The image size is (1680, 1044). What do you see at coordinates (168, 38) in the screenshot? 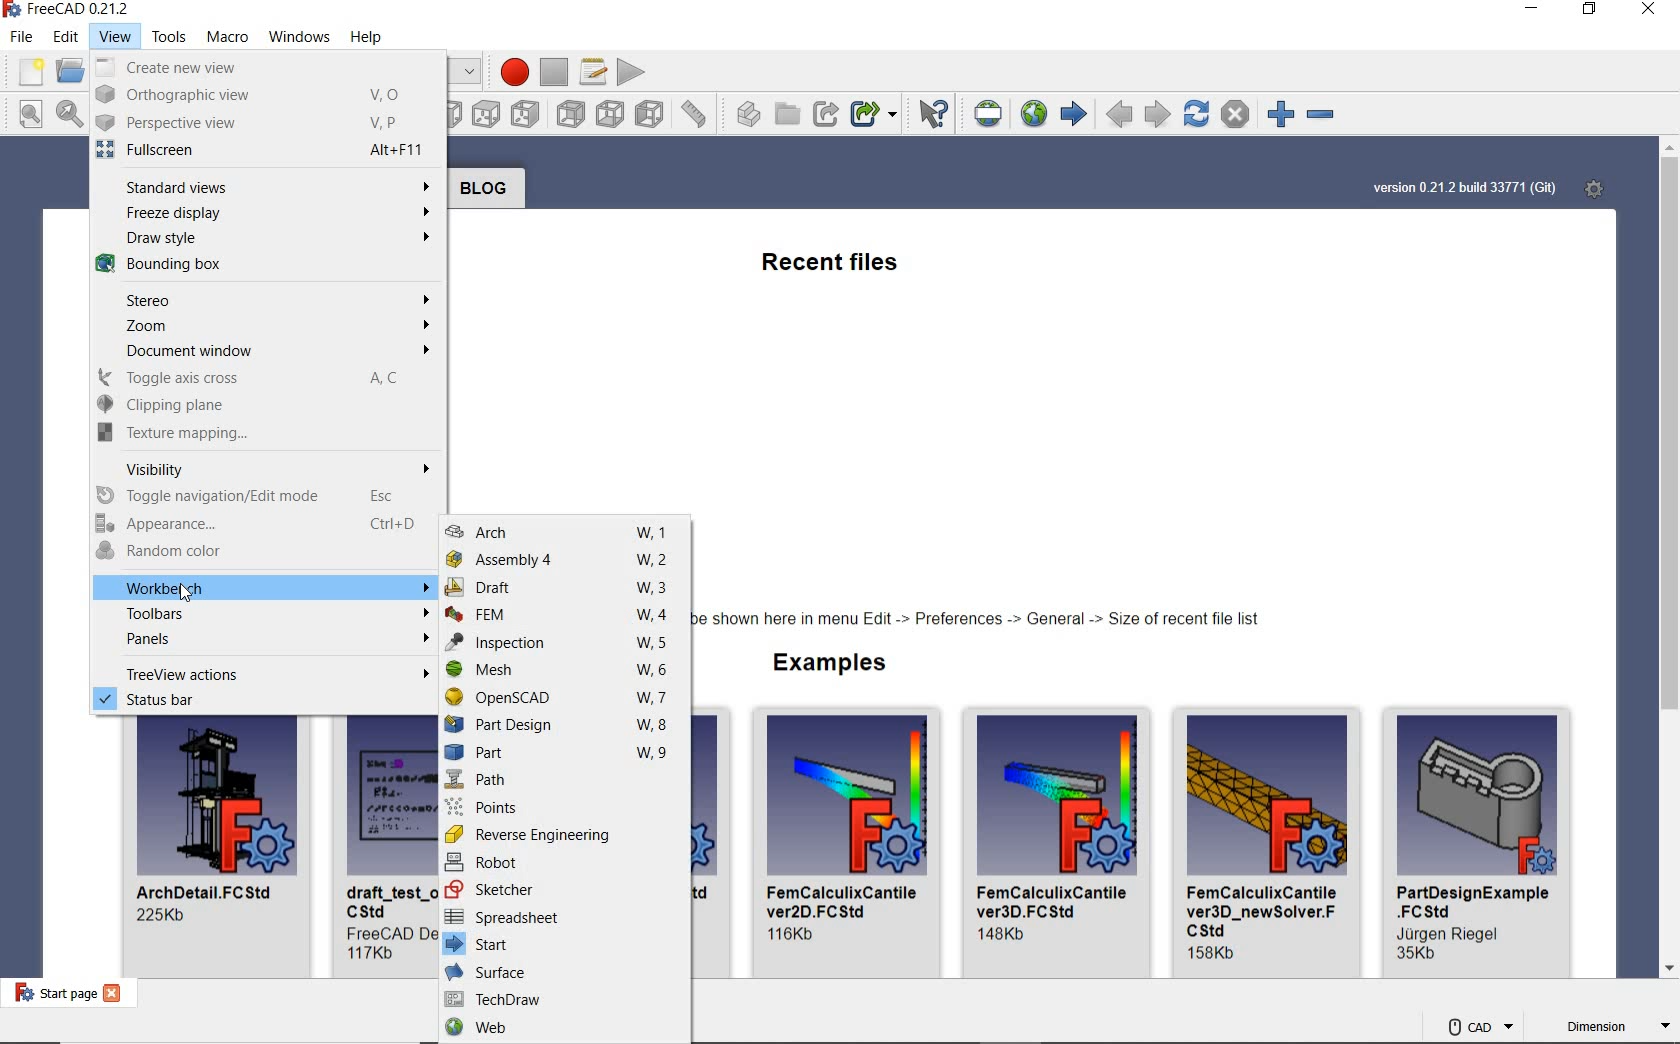
I see `tools` at bounding box center [168, 38].